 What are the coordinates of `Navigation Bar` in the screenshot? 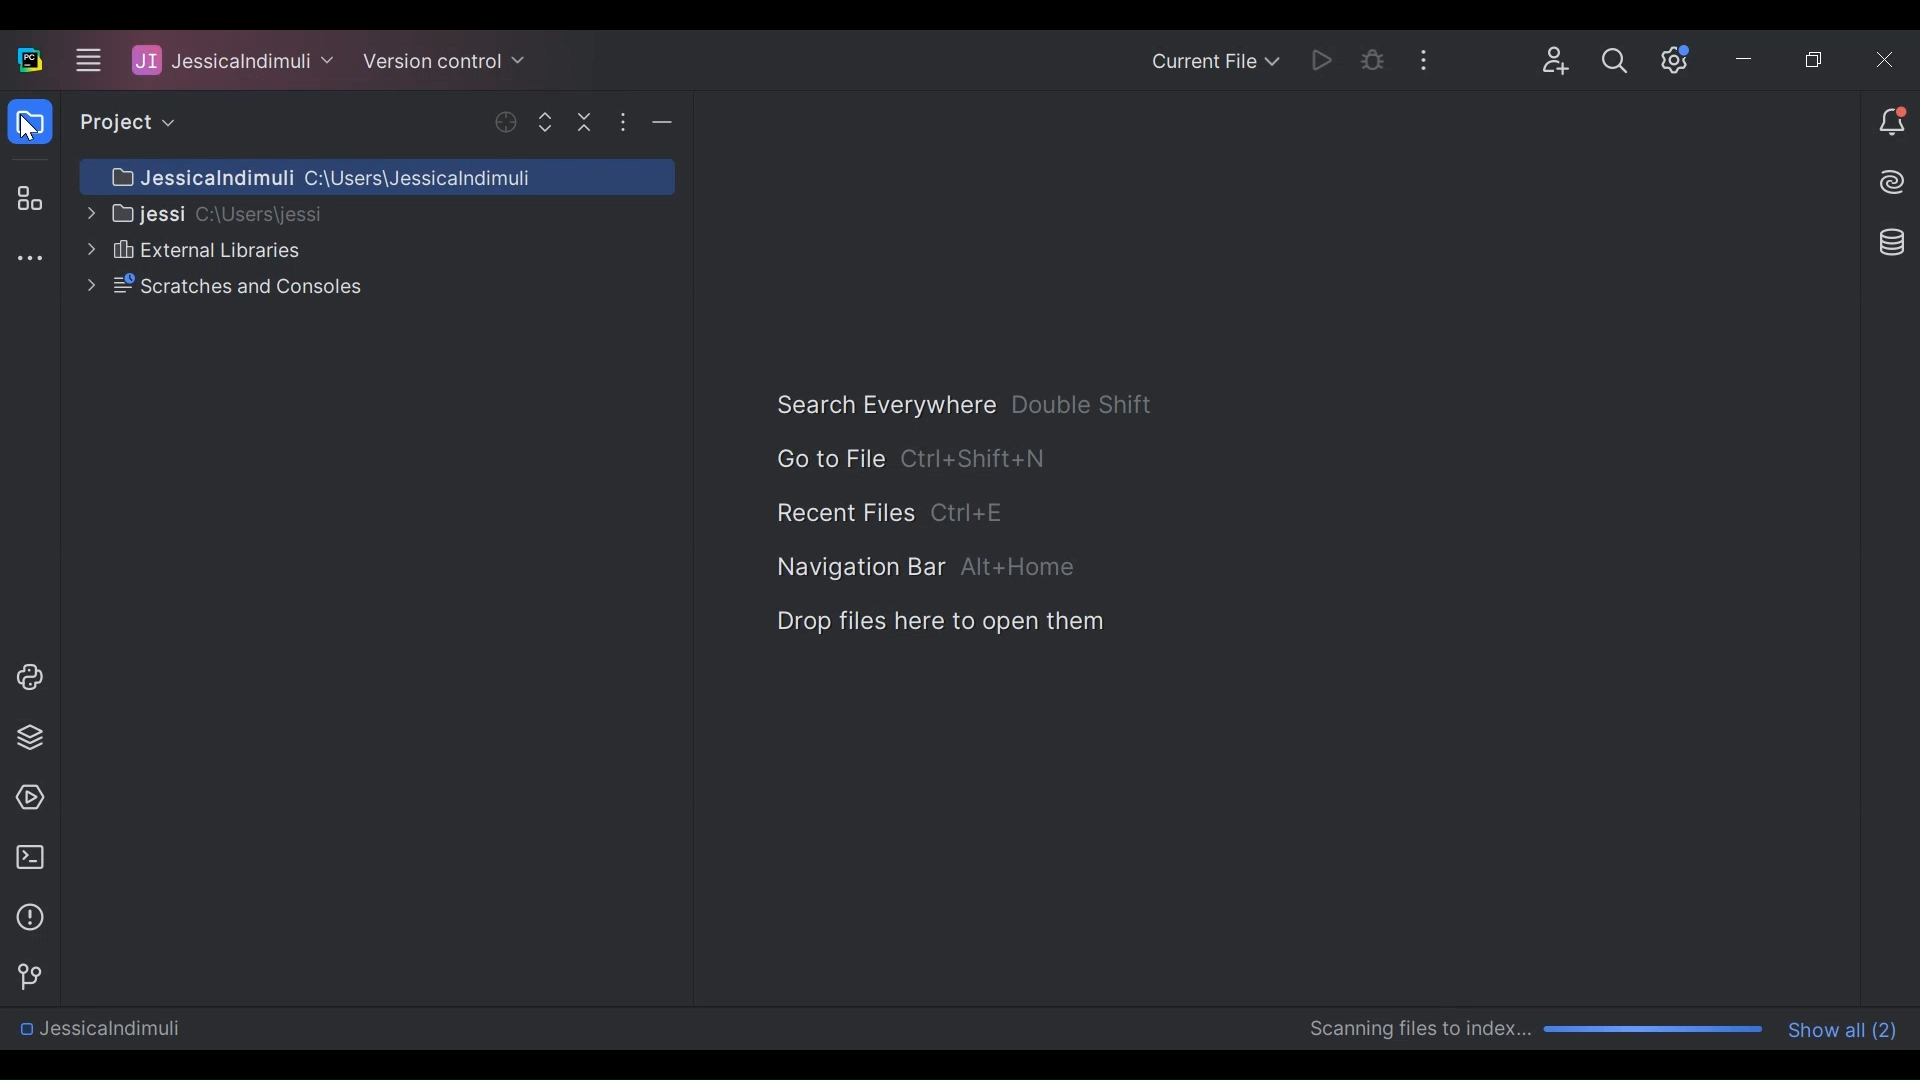 It's located at (928, 570).